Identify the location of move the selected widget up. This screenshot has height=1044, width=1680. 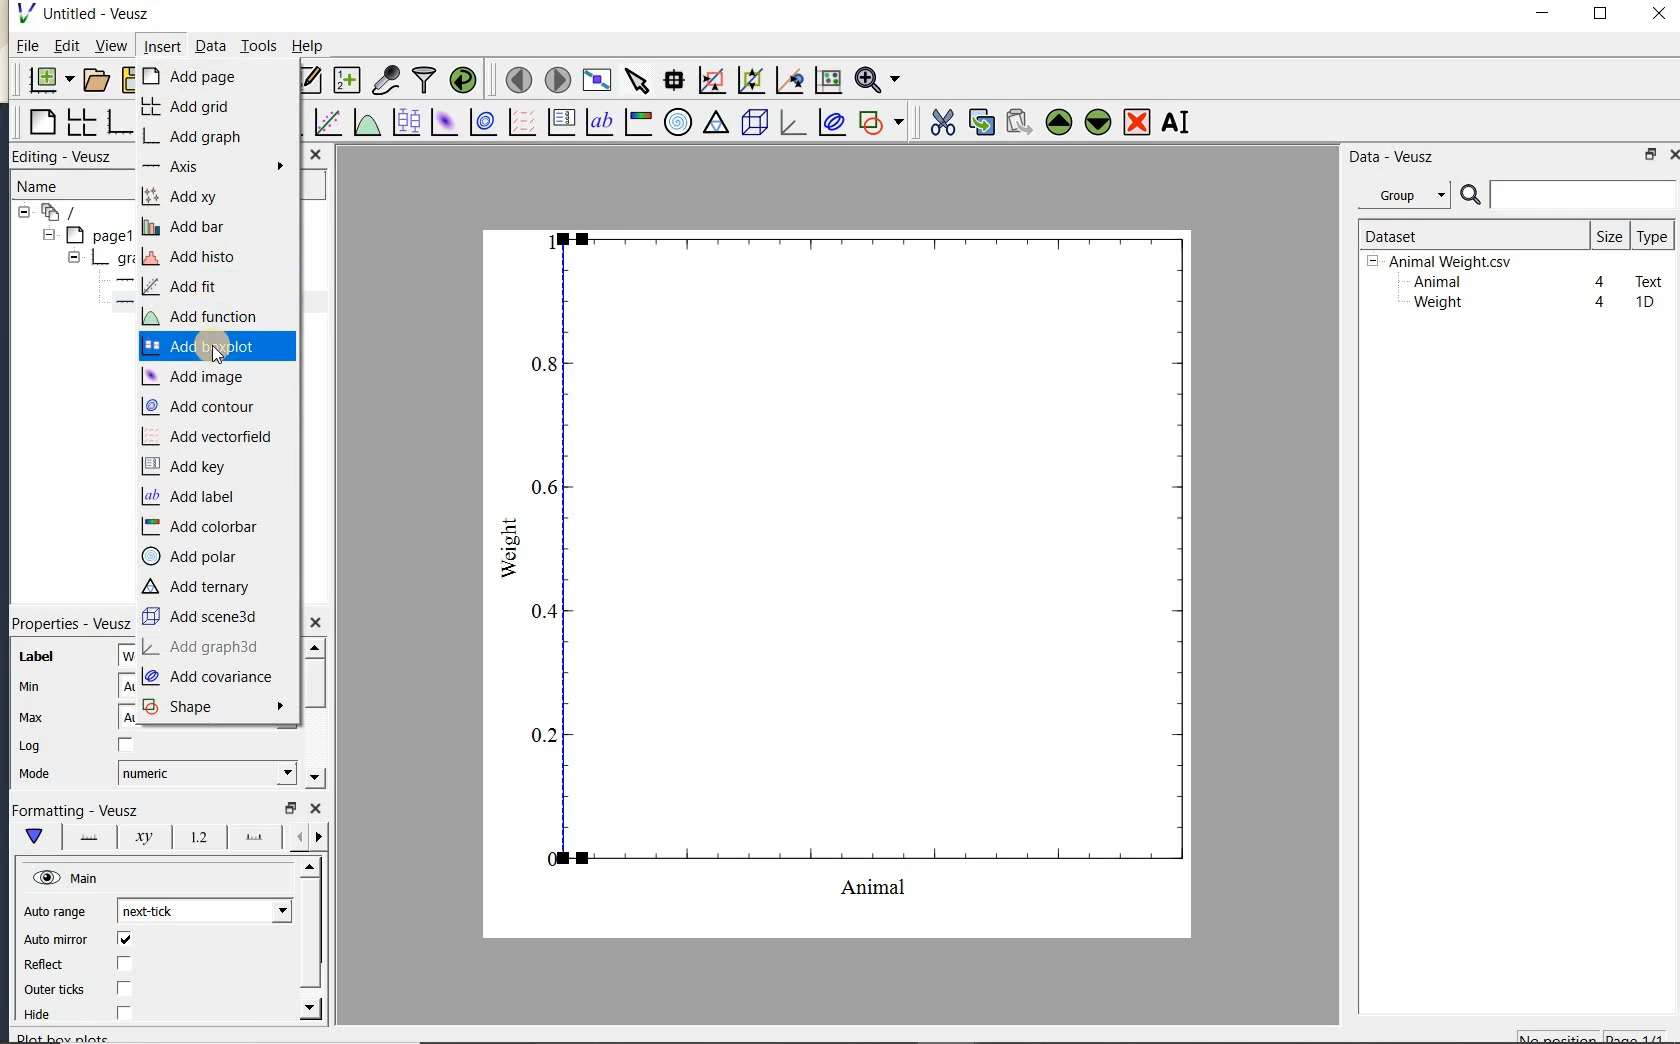
(1059, 123).